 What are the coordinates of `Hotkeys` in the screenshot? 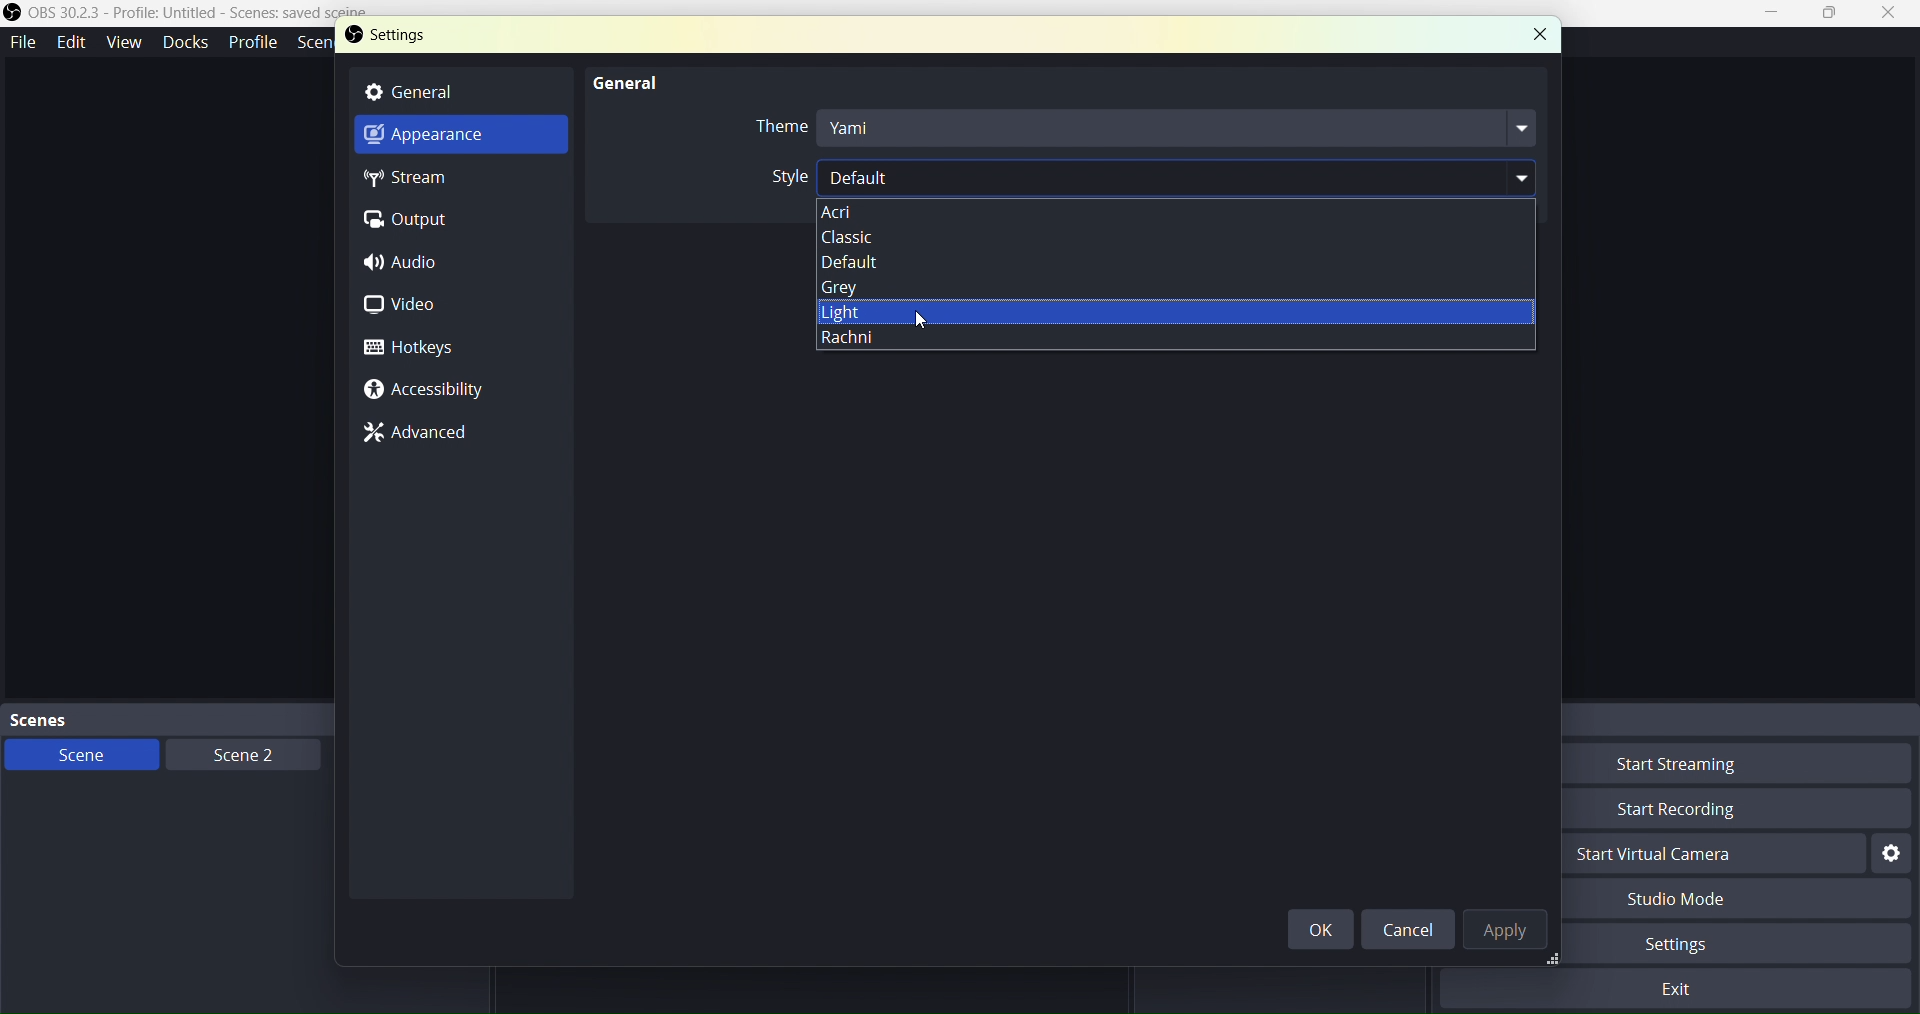 It's located at (412, 350).